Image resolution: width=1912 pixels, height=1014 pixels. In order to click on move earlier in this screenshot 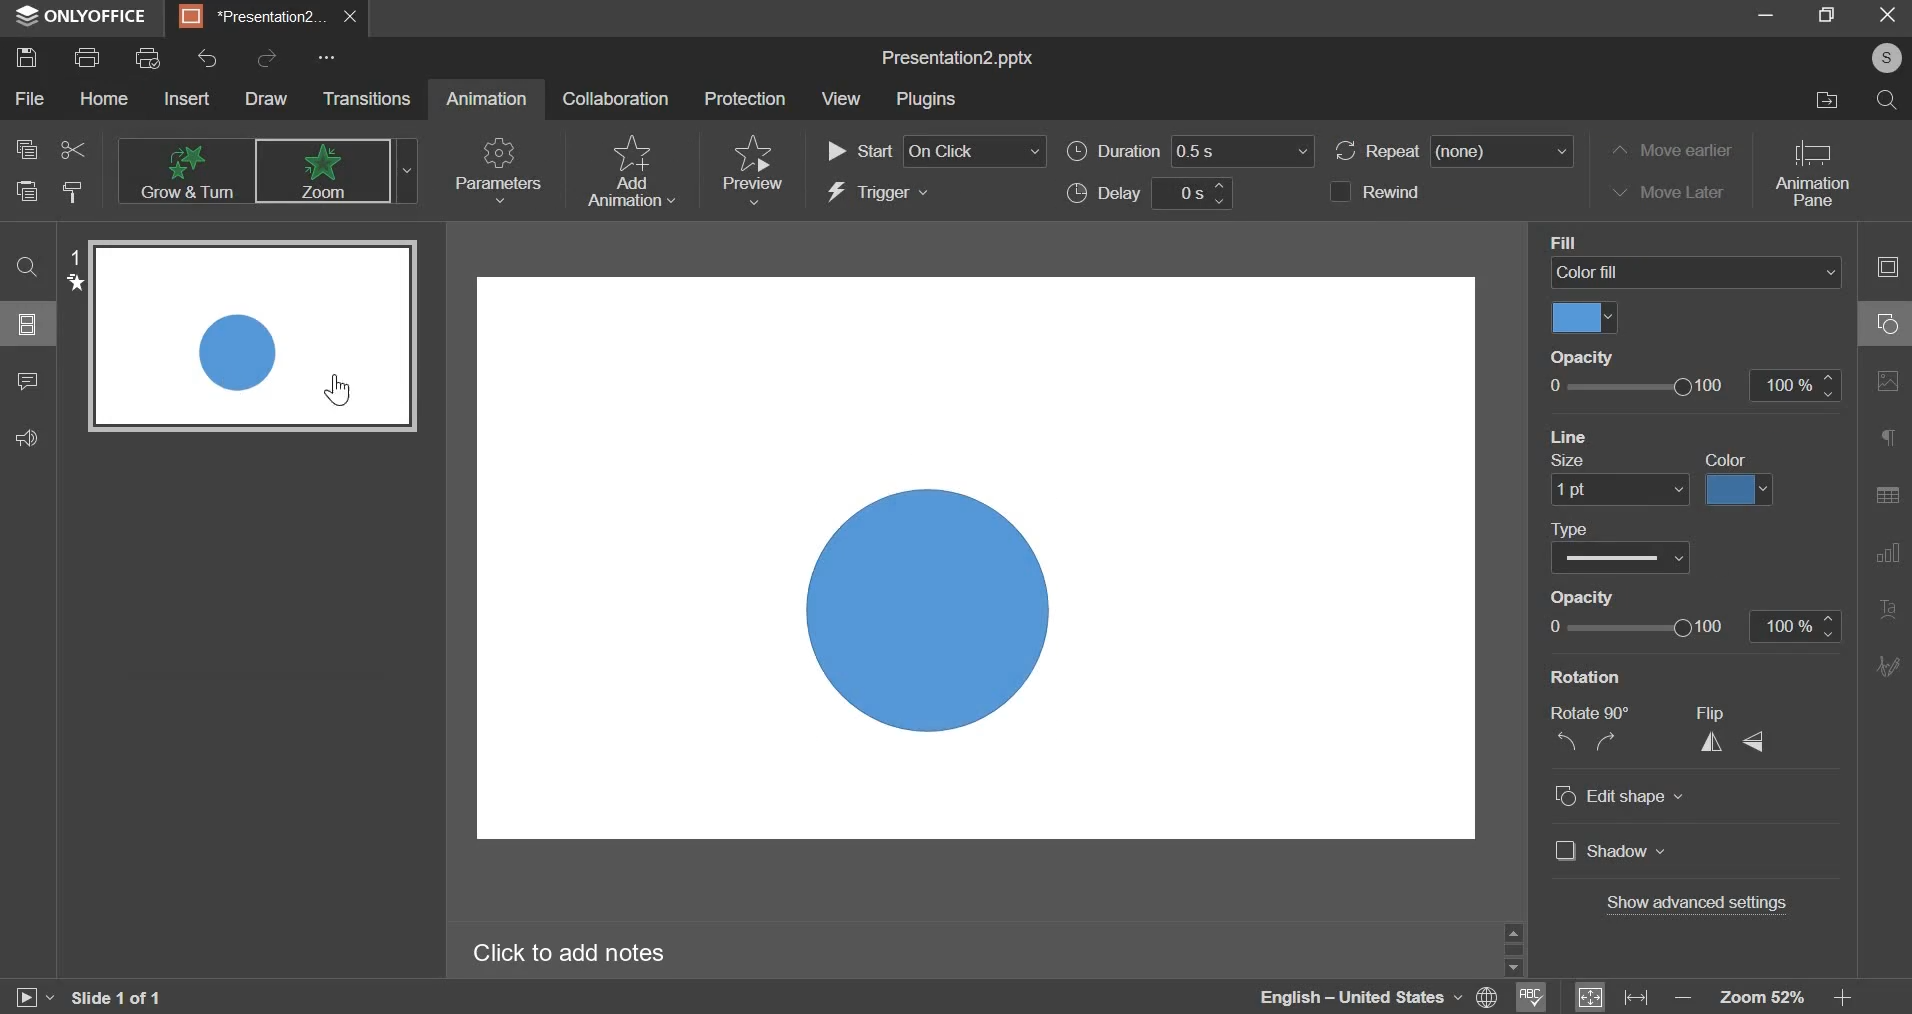, I will do `click(1674, 149)`.